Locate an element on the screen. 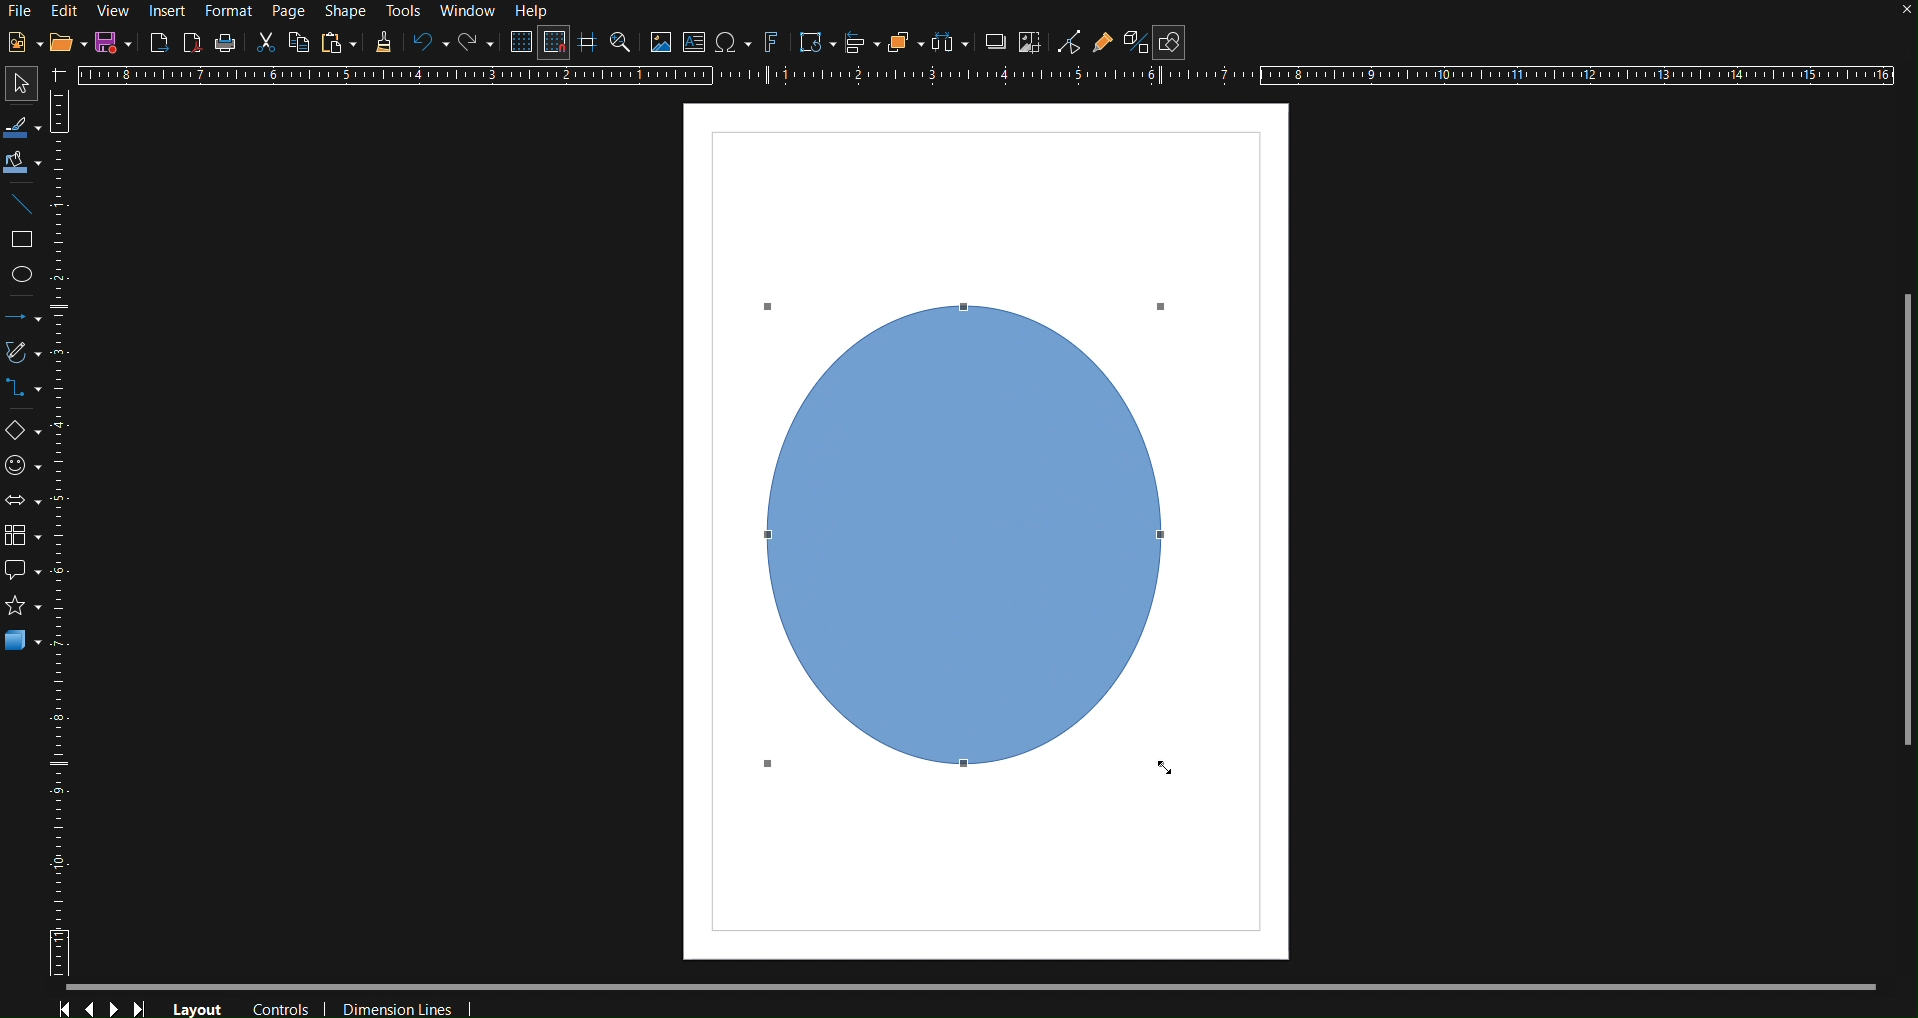  Align Objects is located at coordinates (861, 44).